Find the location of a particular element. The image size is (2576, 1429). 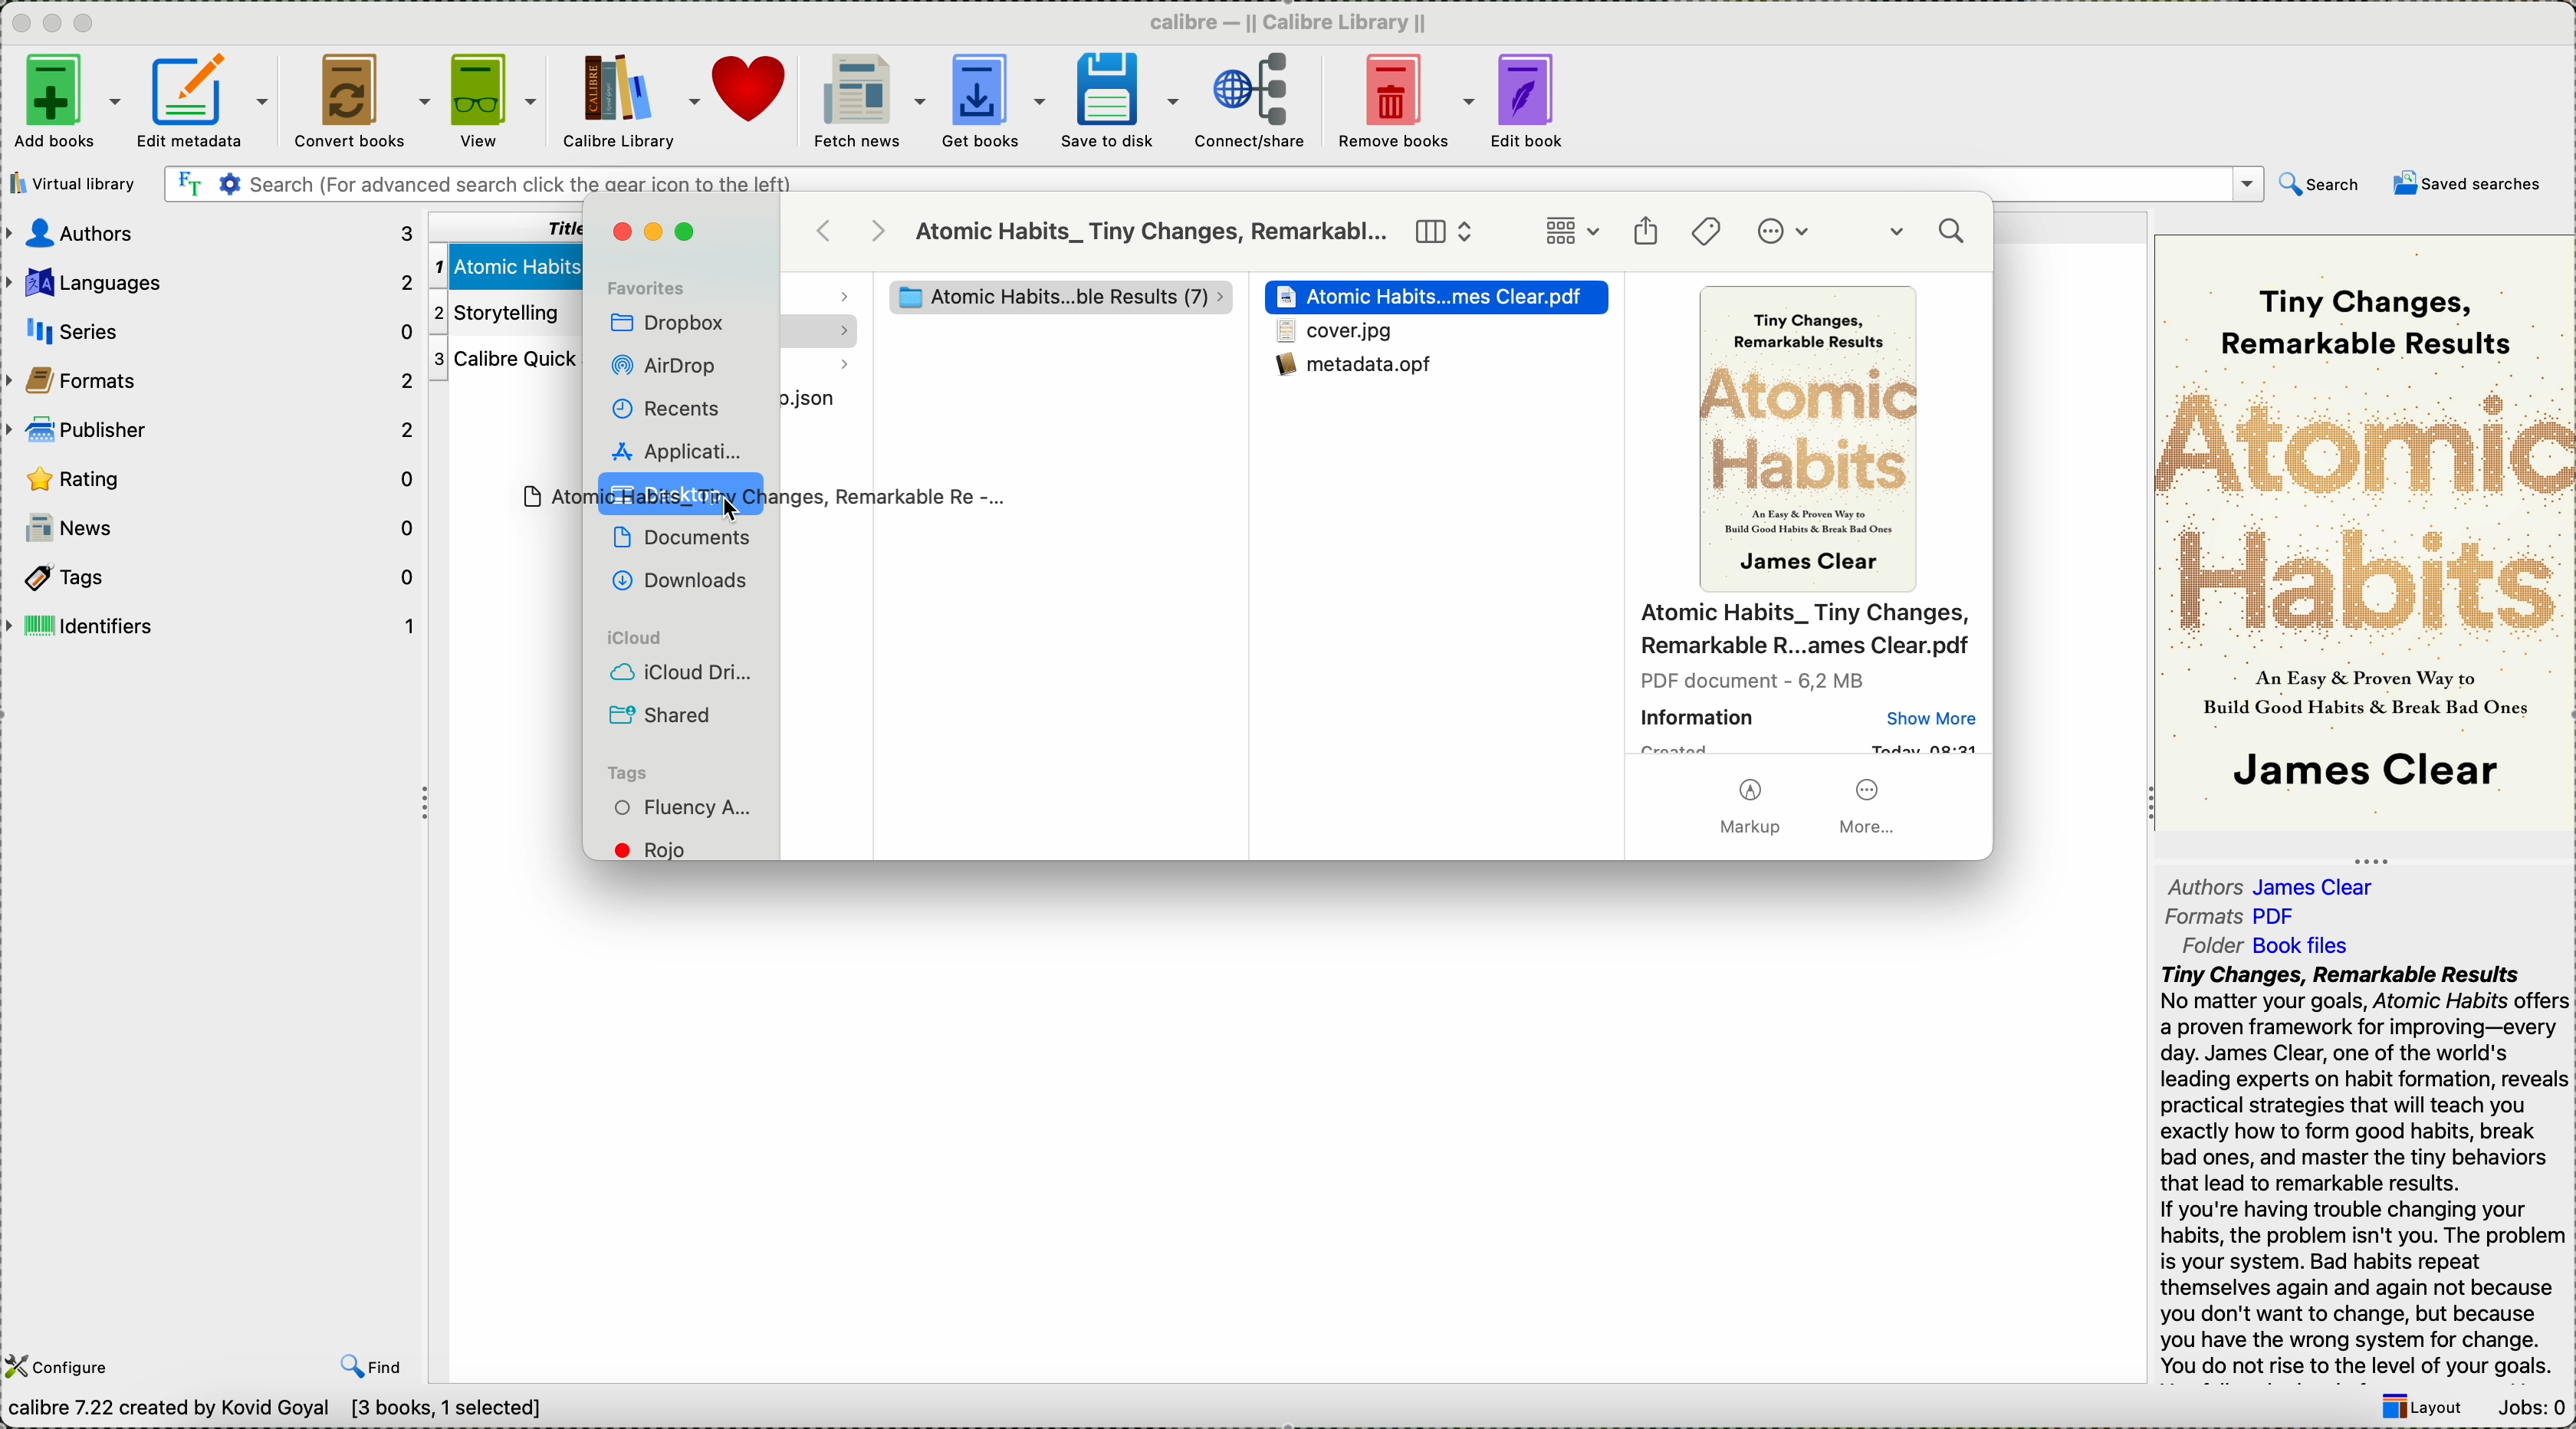

third book is located at coordinates (501, 360).